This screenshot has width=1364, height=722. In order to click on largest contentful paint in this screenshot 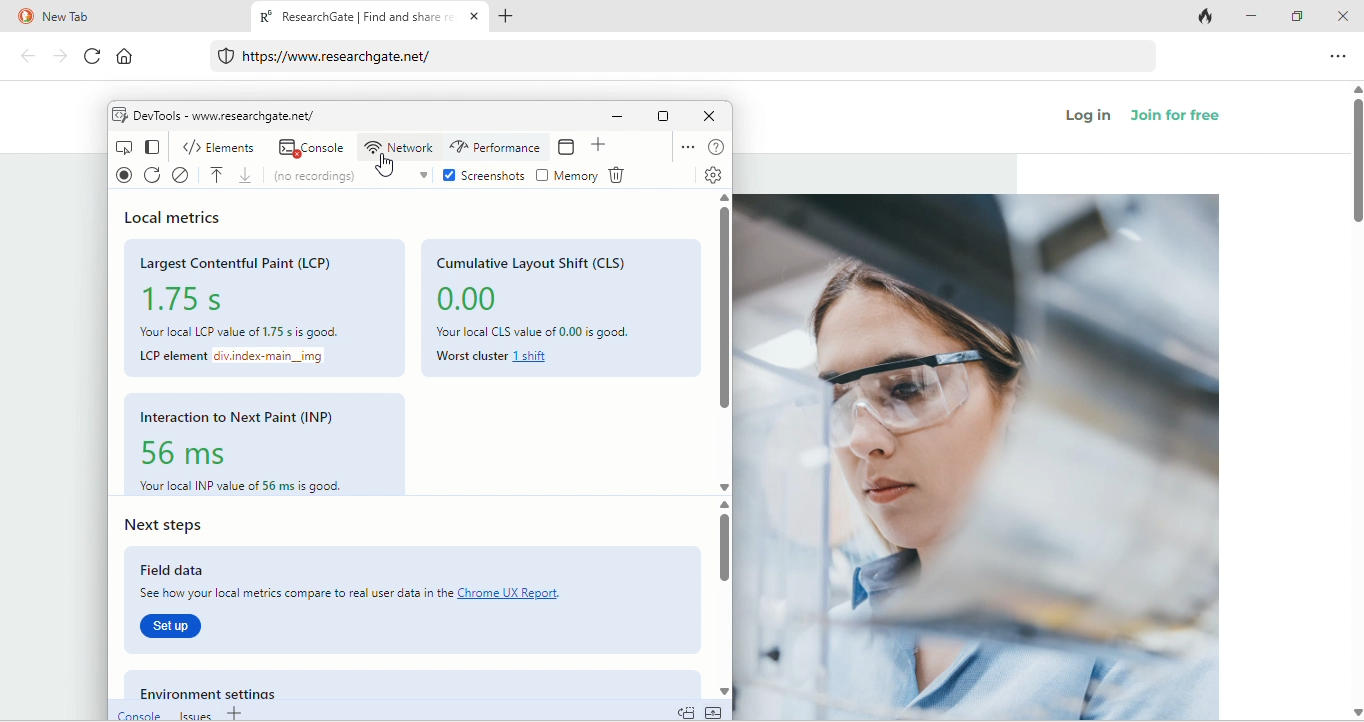, I will do `click(248, 261)`.